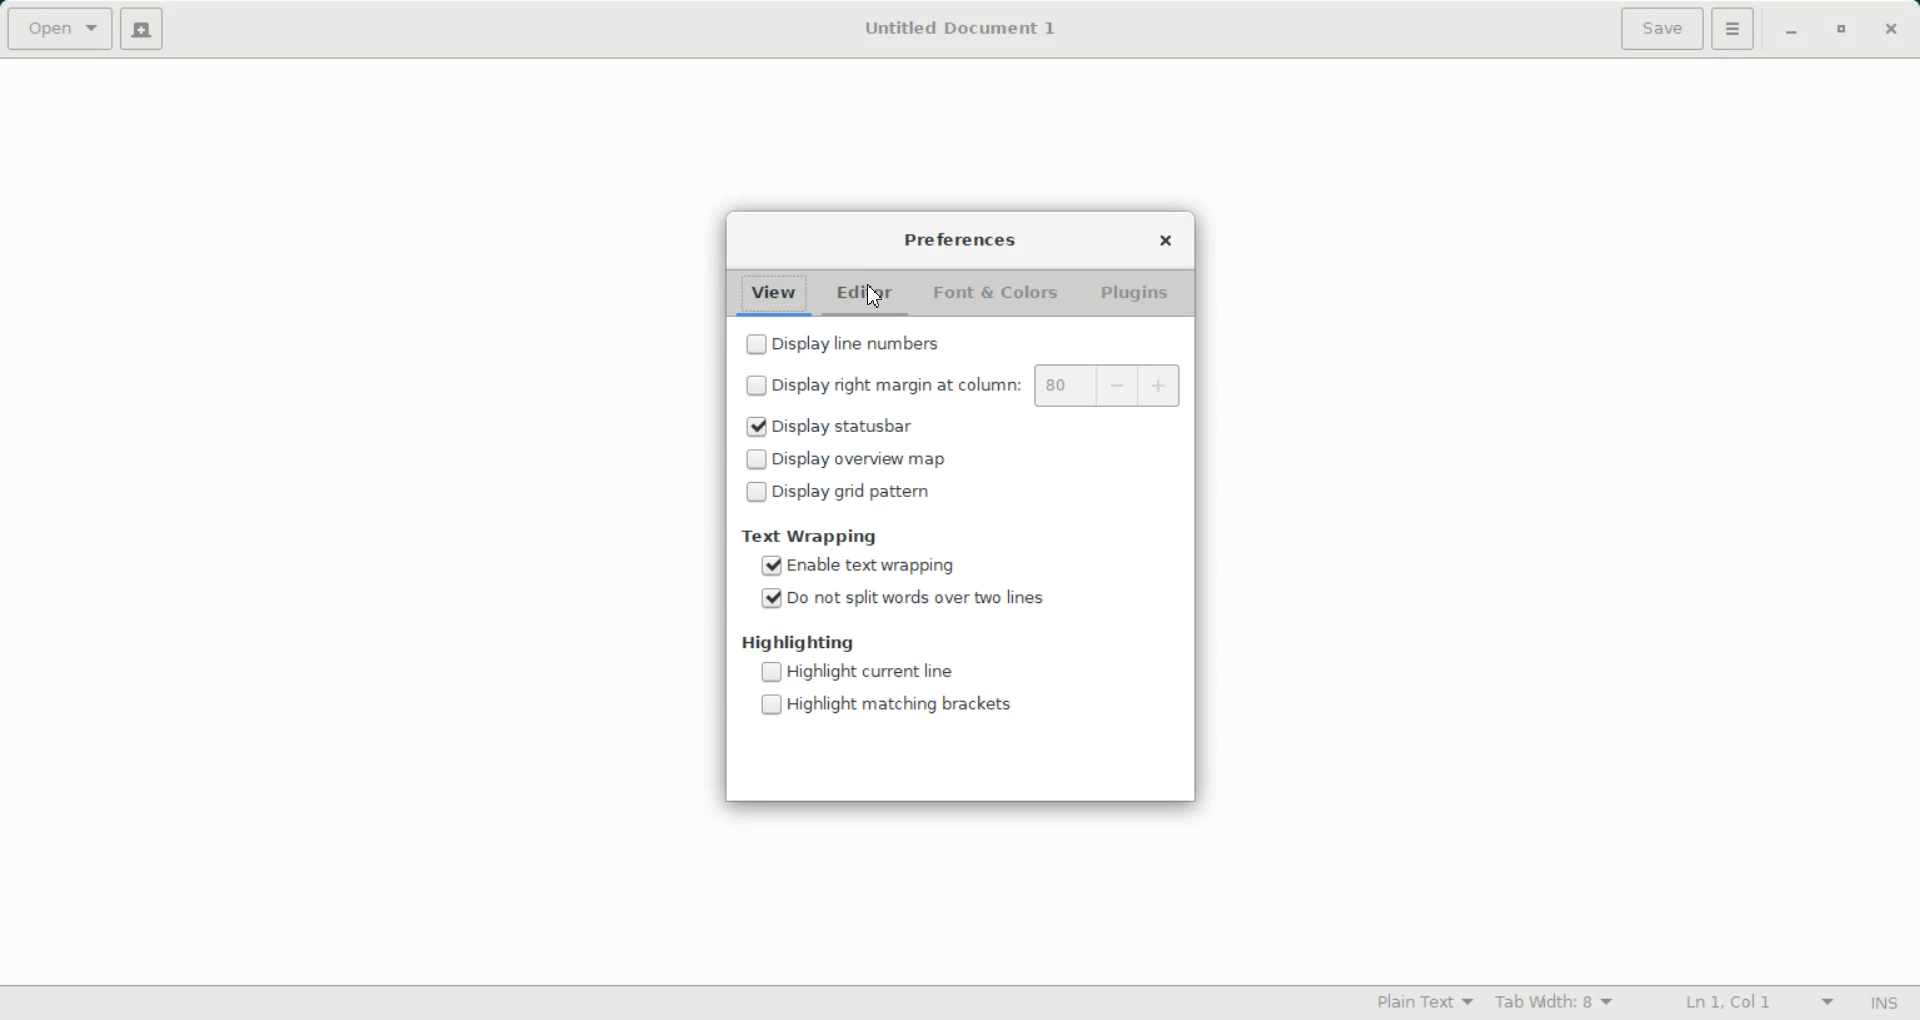  Describe the element at coordinates (775, 295) in the screenshot. I see `View folder open` at that location.